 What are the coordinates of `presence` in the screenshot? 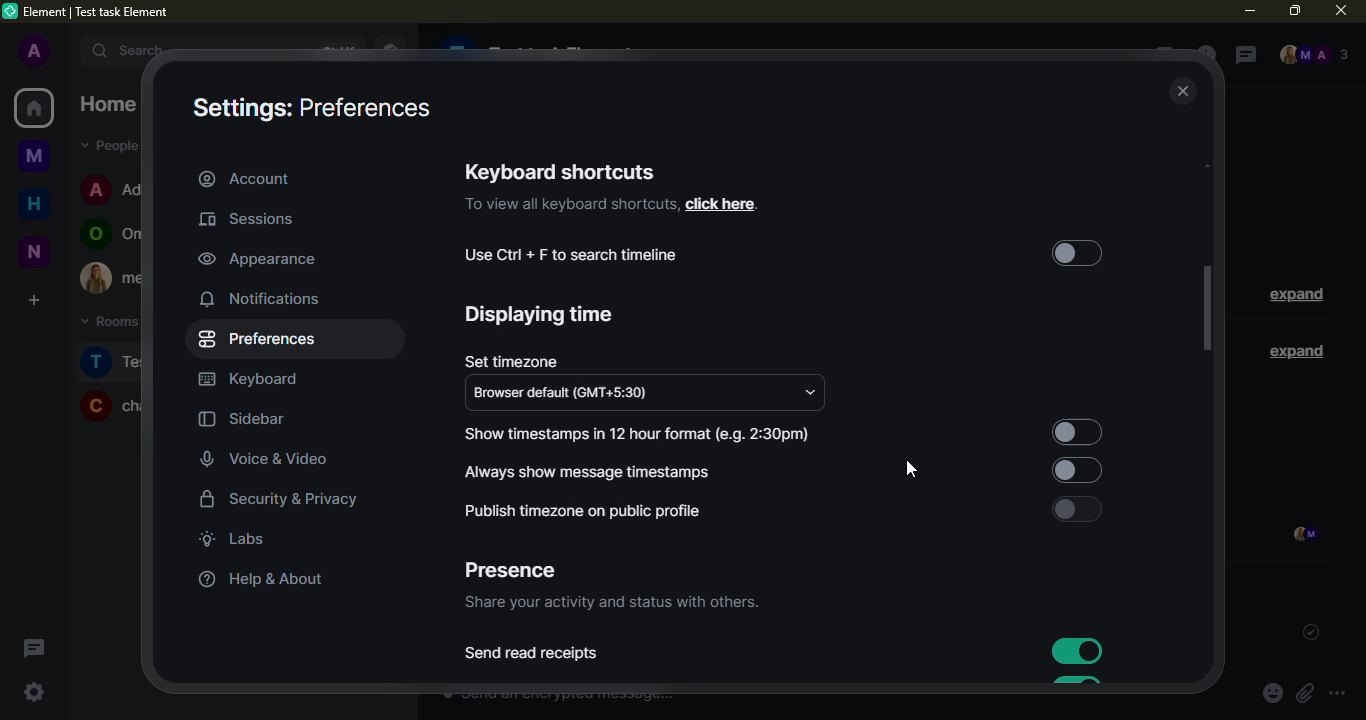 It's located at (509, 571).